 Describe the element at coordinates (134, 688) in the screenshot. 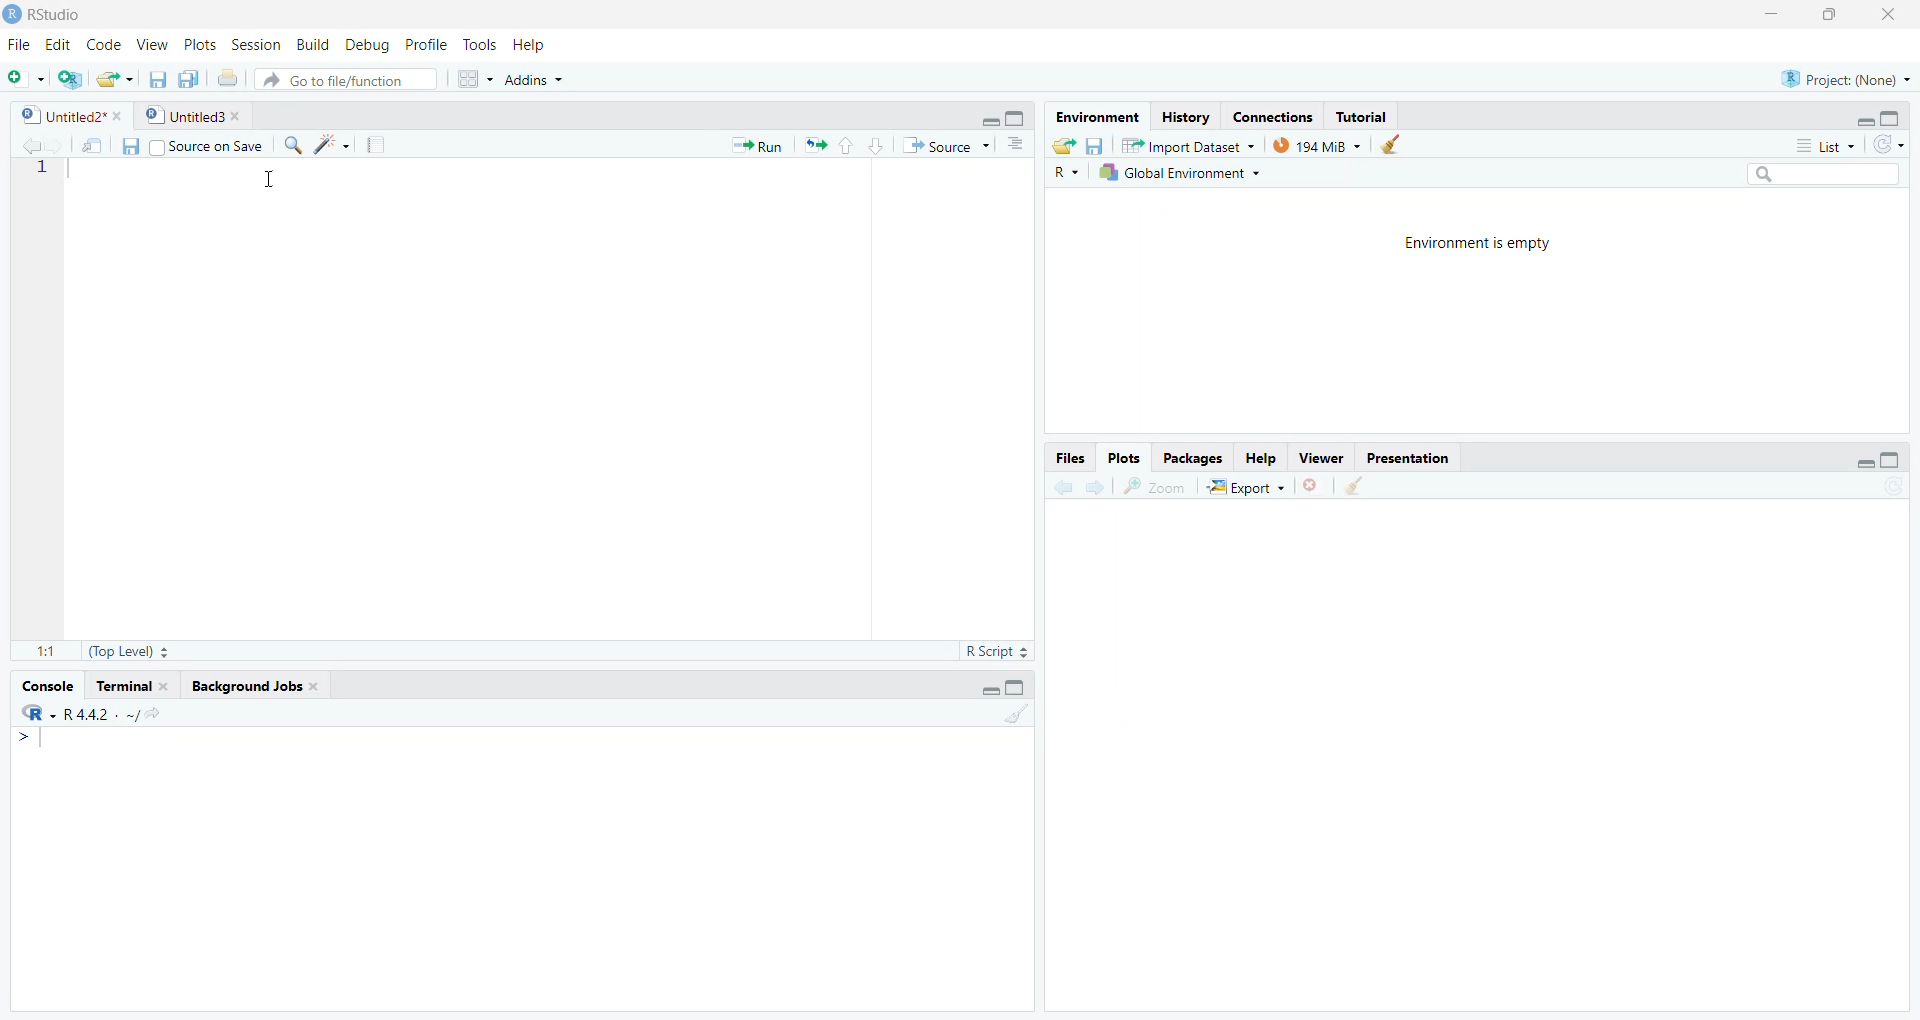

I see `Terminal` at that location.